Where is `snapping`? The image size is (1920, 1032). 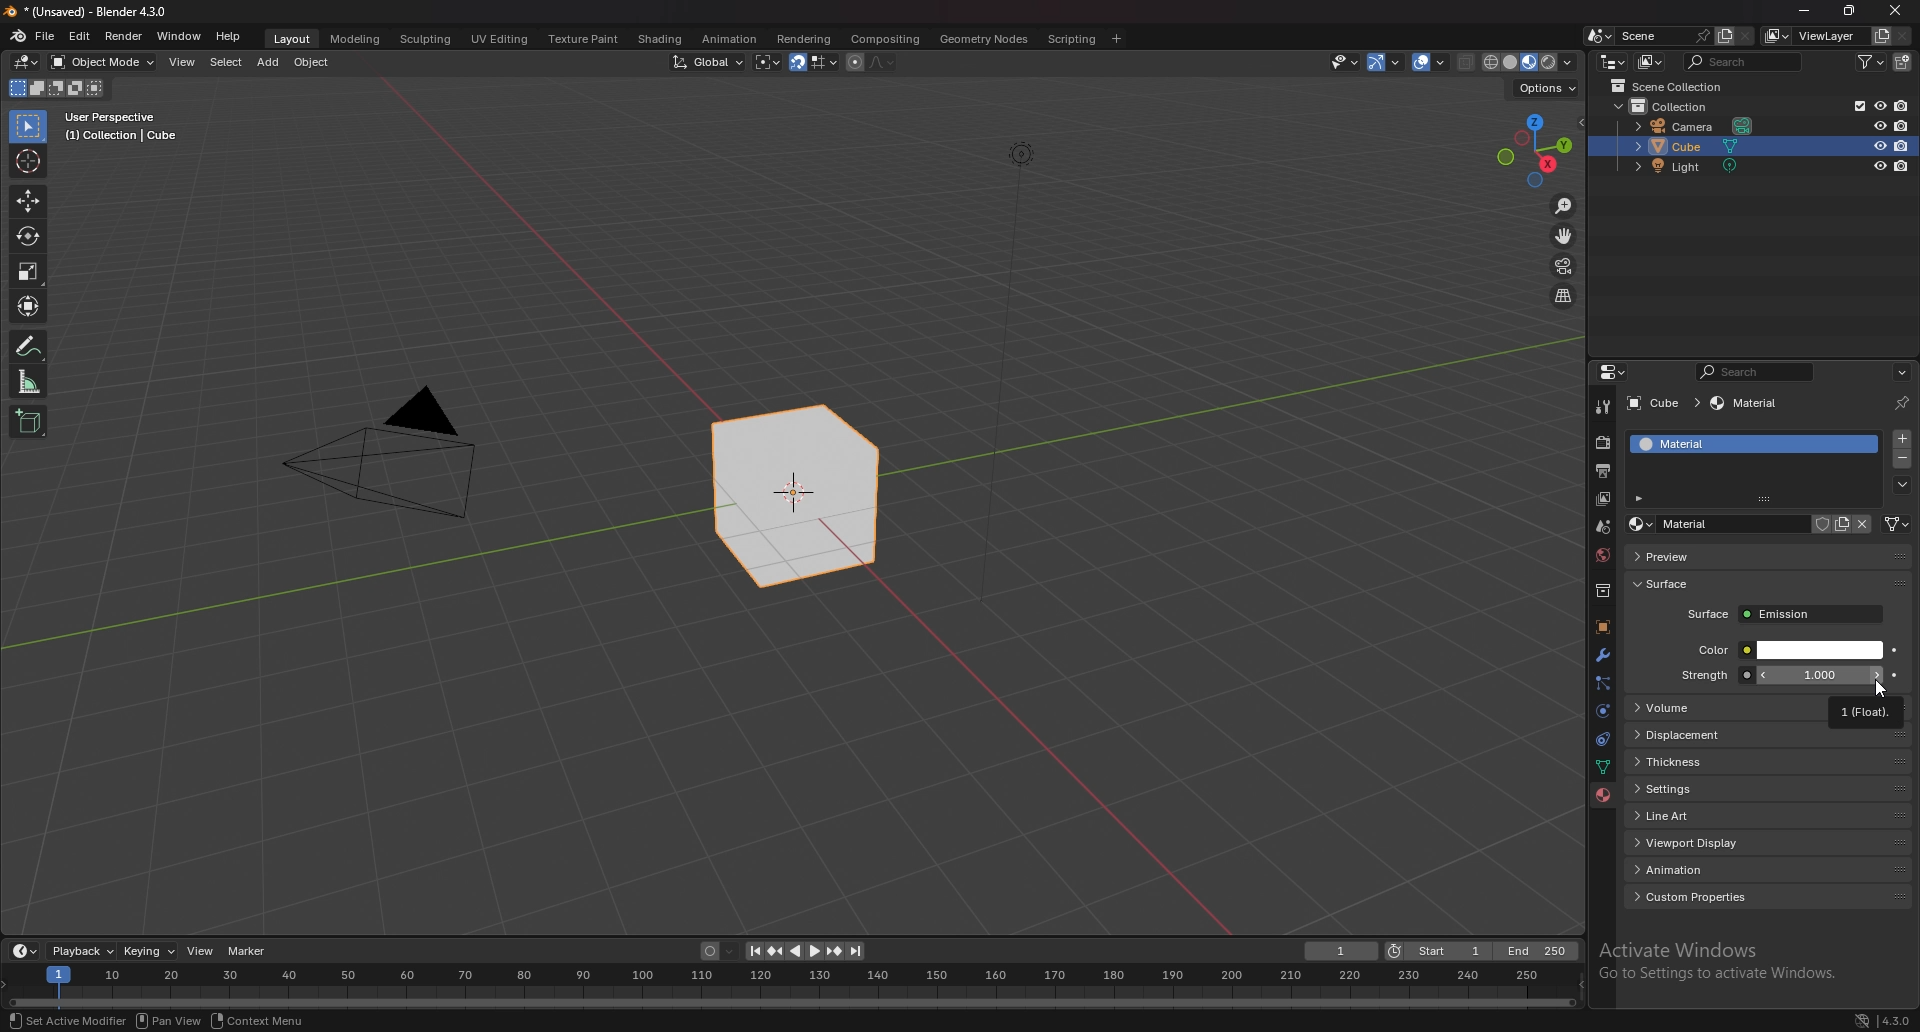
snapping is located at coordinates (813, 63).